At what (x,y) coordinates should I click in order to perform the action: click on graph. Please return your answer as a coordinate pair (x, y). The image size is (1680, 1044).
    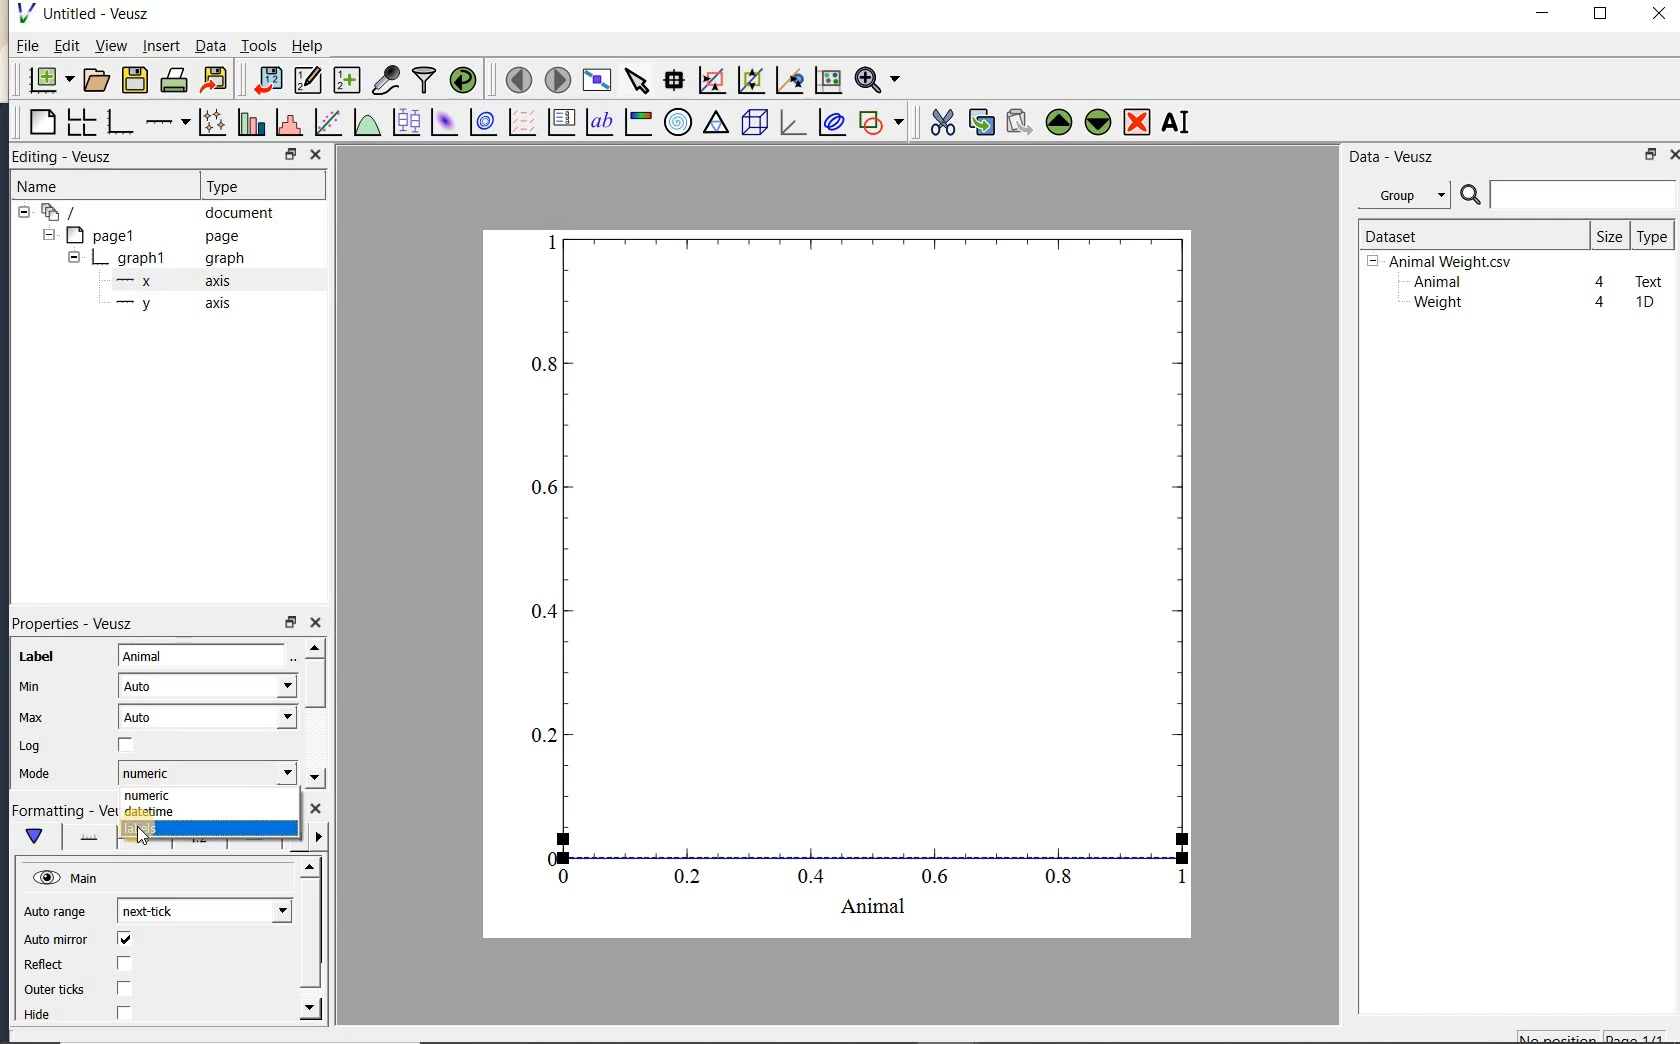
    Looking at the image, I should click on (862, 585).